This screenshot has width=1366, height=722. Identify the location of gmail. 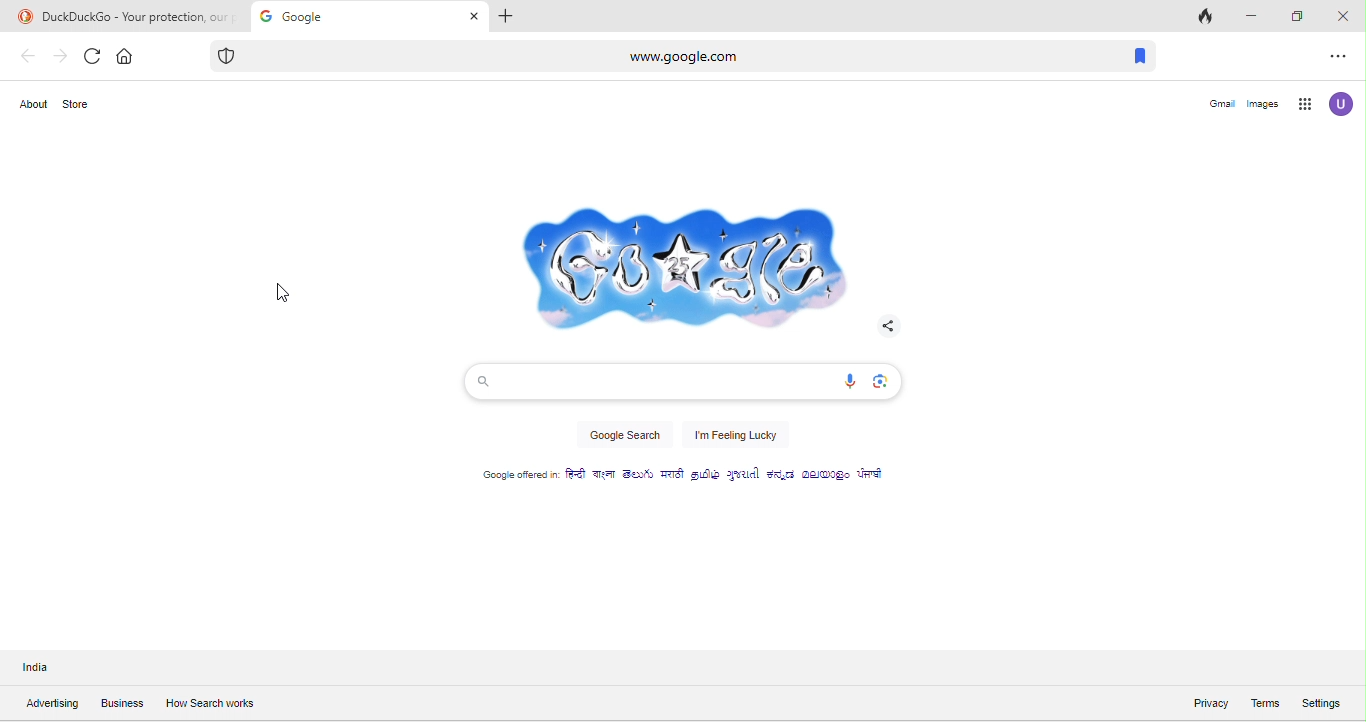
(1216, 104).